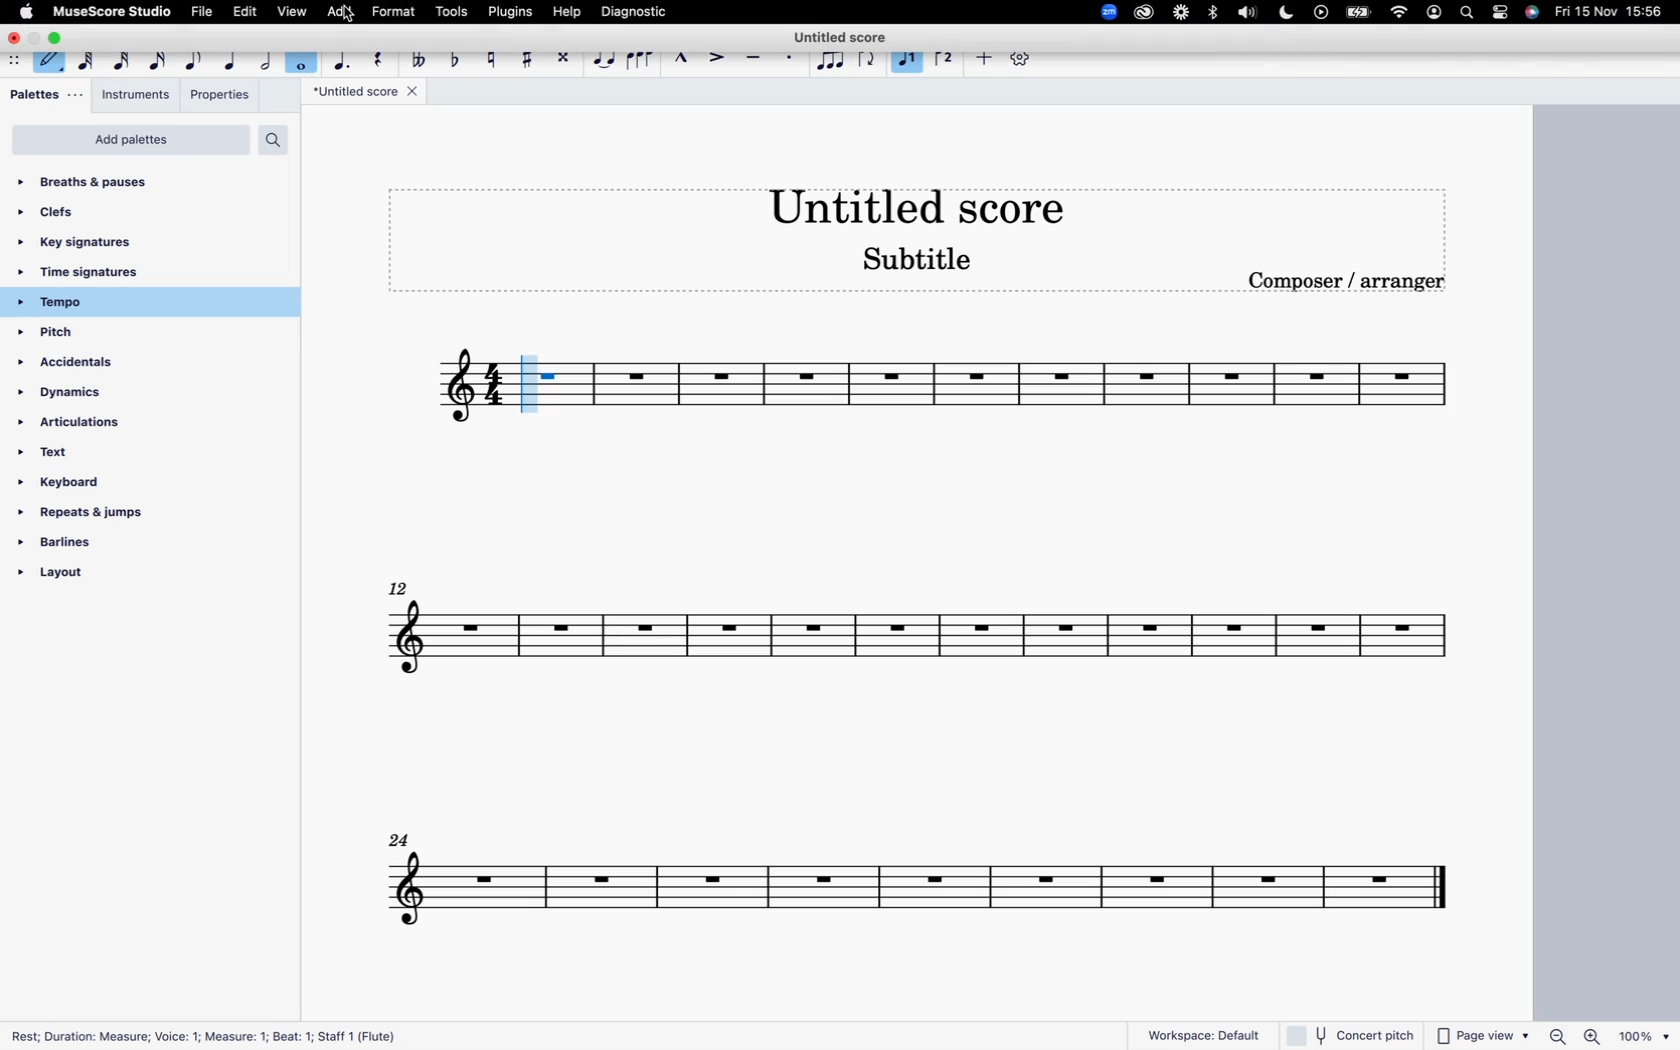  Describe the element at coordinates (382, 59) in the screenshot. I see `rest` at that location.